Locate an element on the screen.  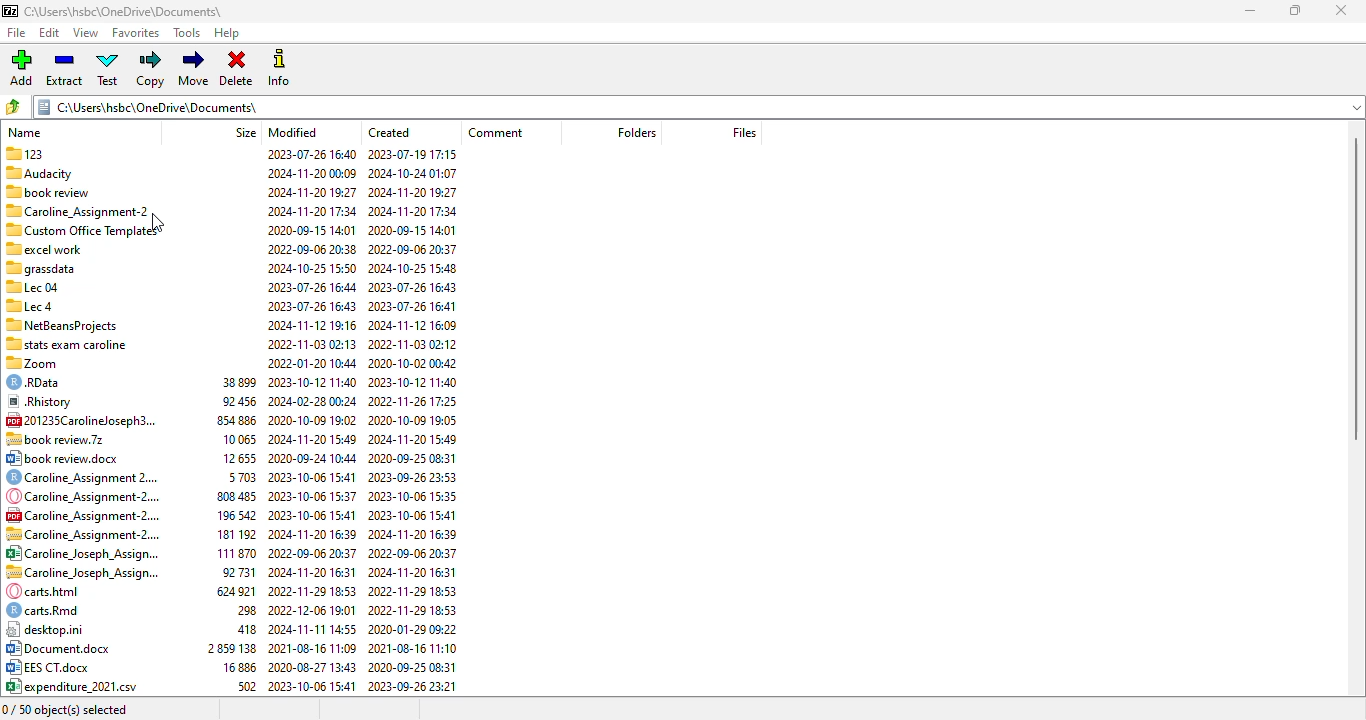
2024-11-12 16:09 is located at coordinates (417, 324).